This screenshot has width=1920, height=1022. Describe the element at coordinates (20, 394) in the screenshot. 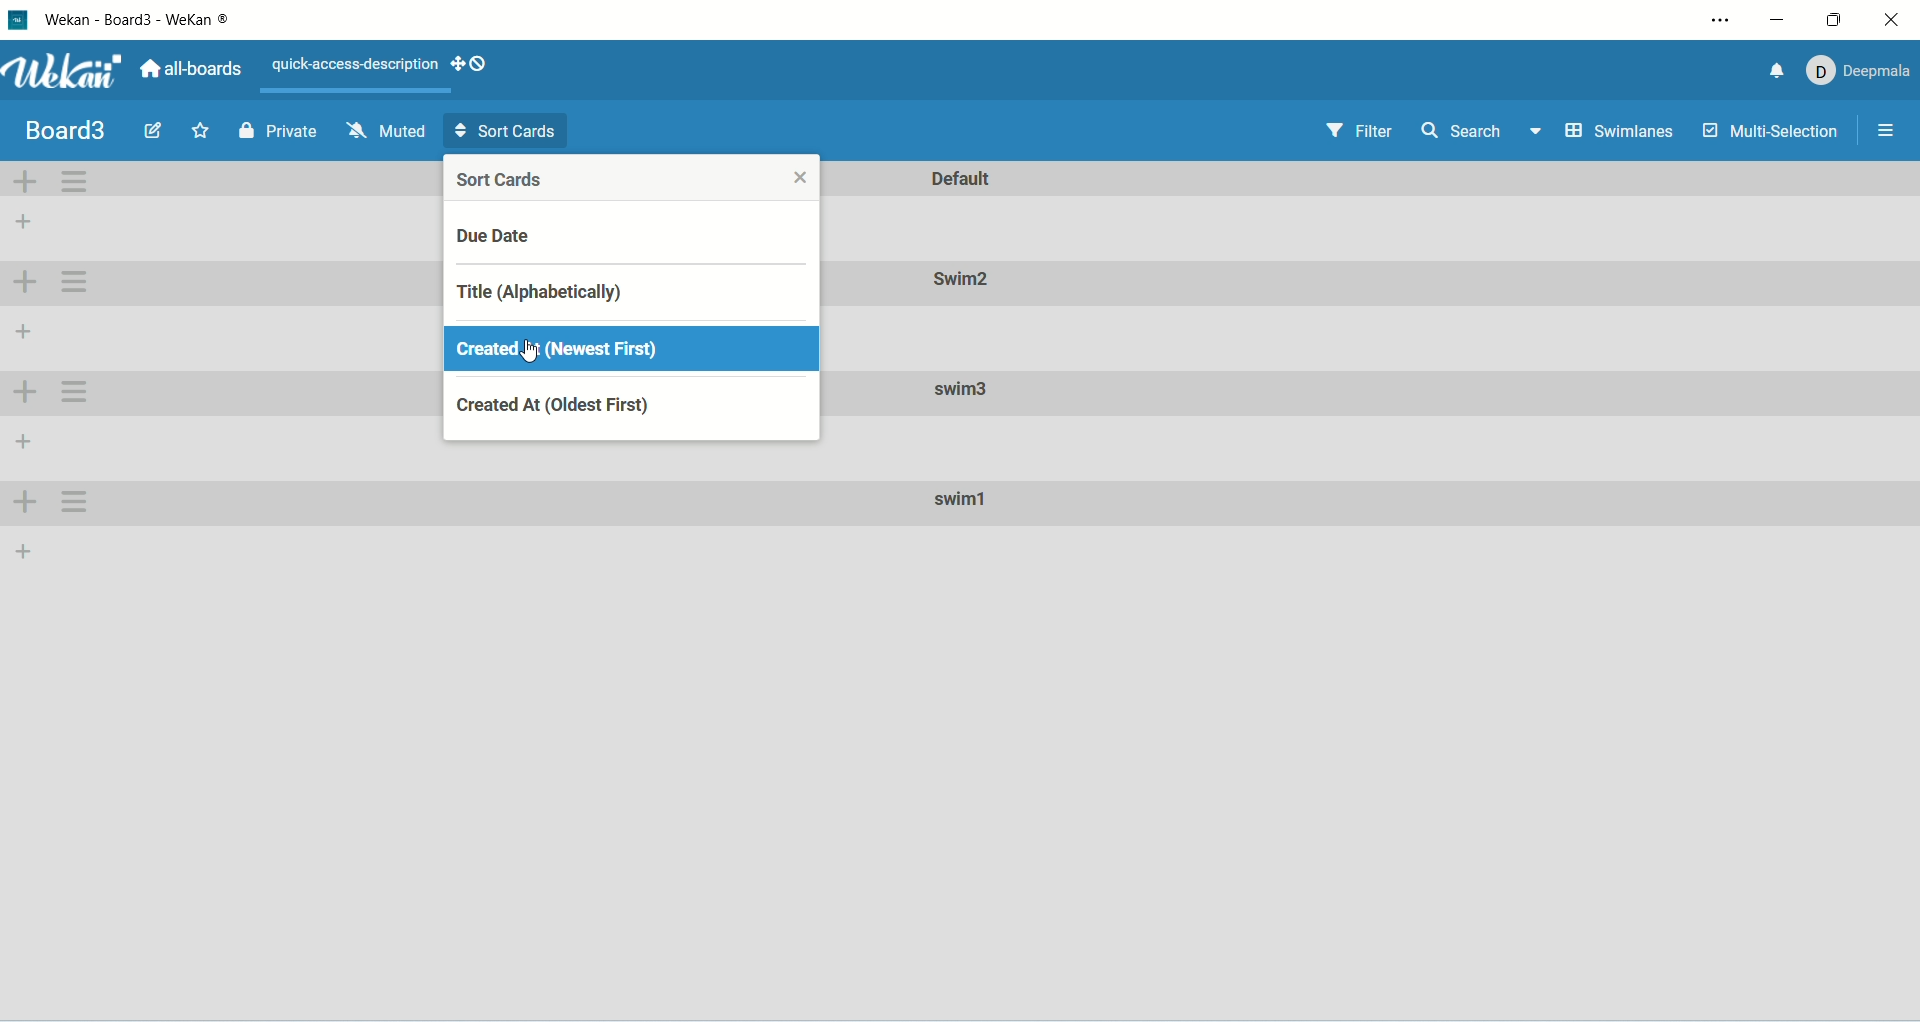

I see `add swinlane` at that location.